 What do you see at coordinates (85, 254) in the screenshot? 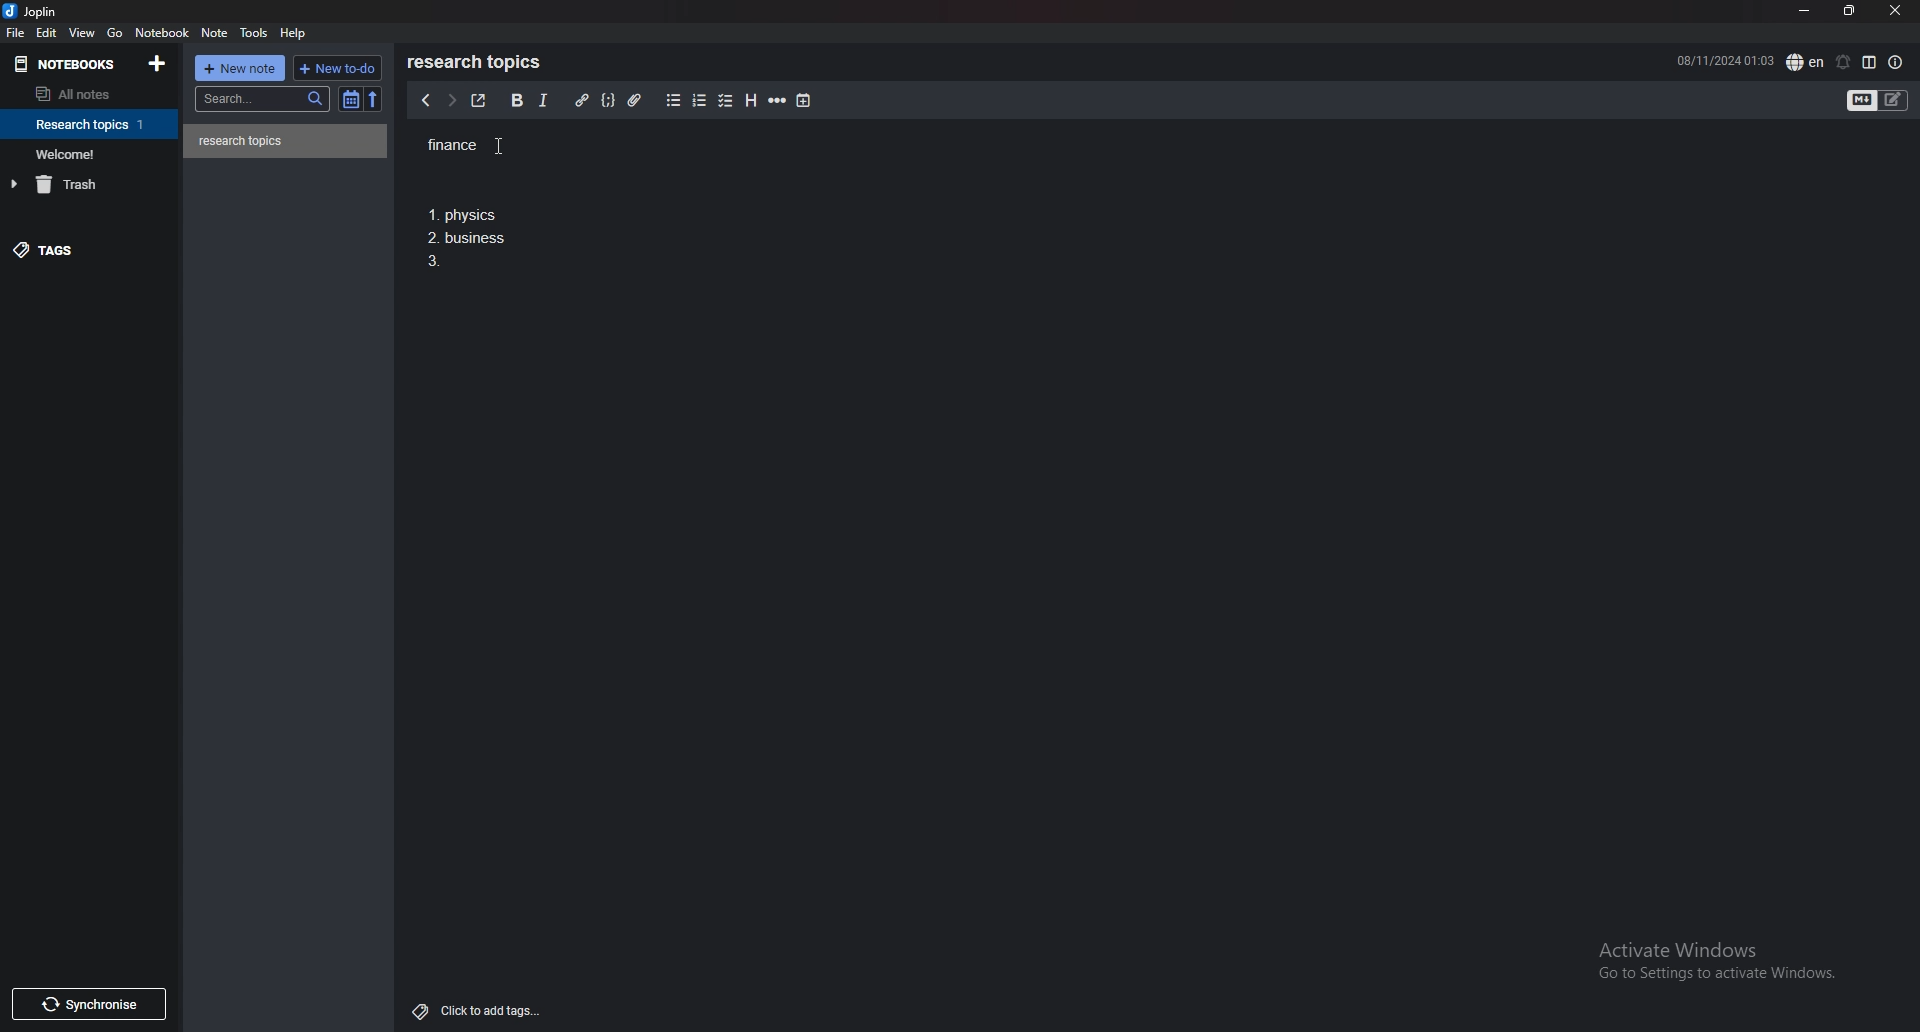
I see `tags` at bounding box center [85, 254].